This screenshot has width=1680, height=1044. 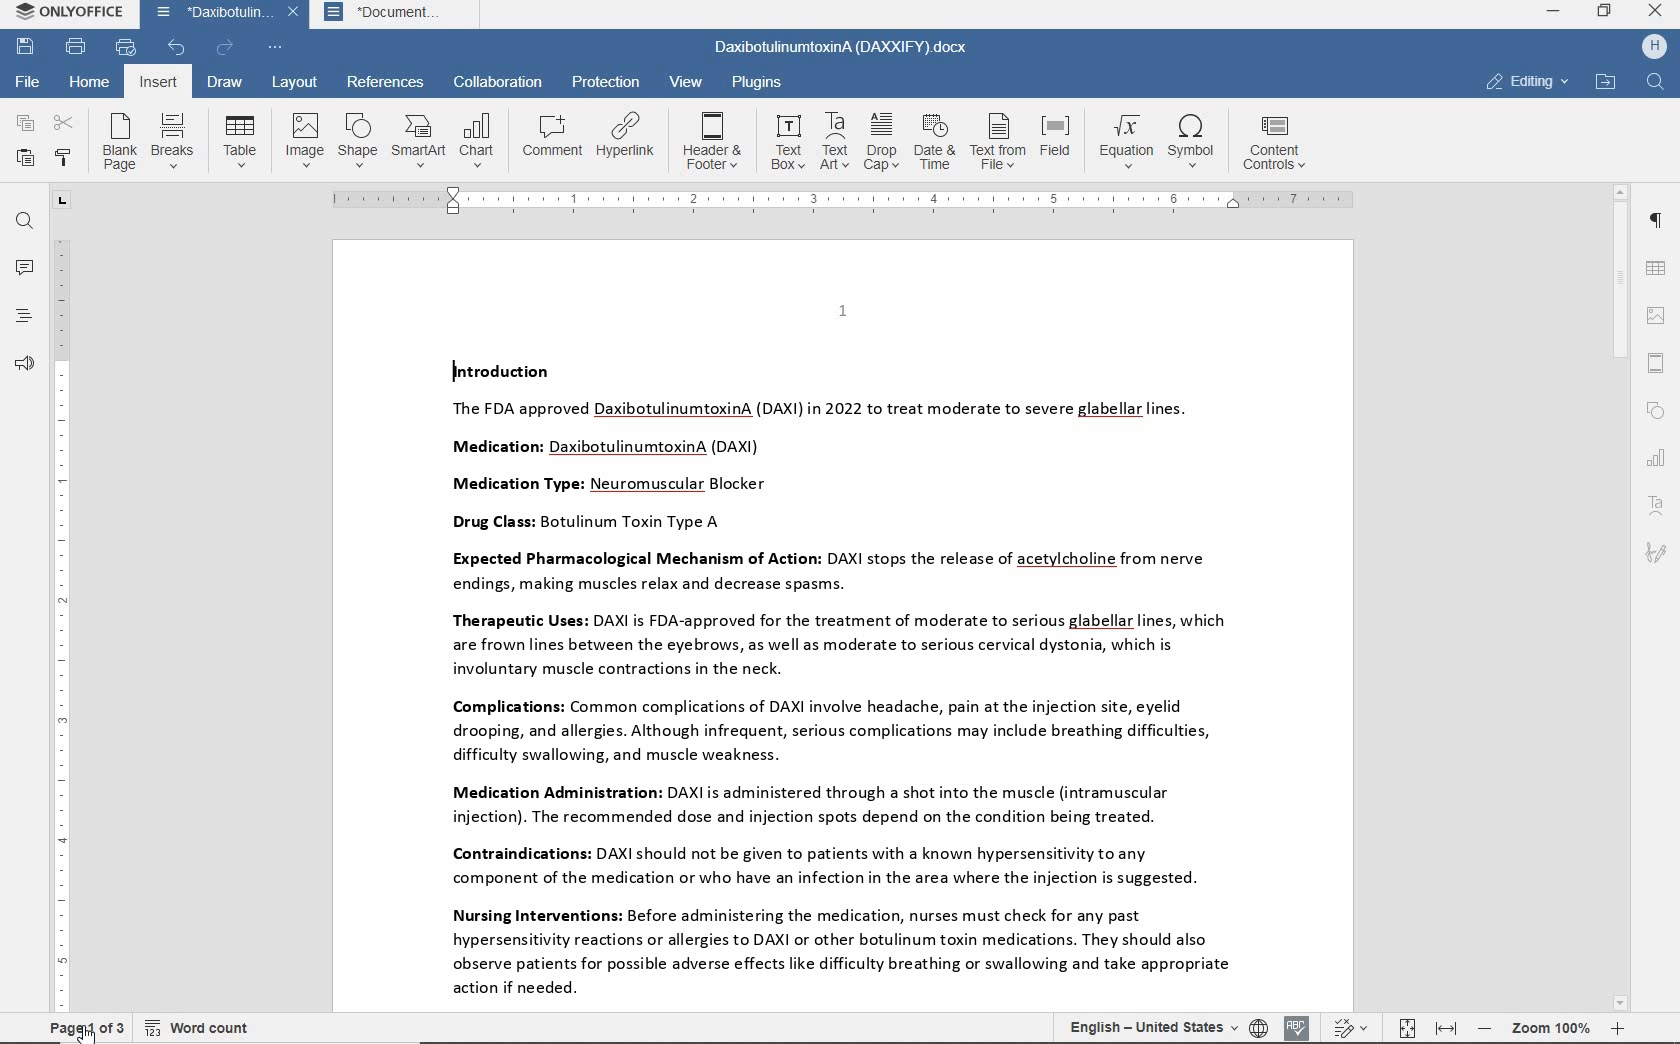 What do you see at coordinates (1654, 220) in the screenshot?
I see `paragraph settings` at bounding box center [1654, 220].